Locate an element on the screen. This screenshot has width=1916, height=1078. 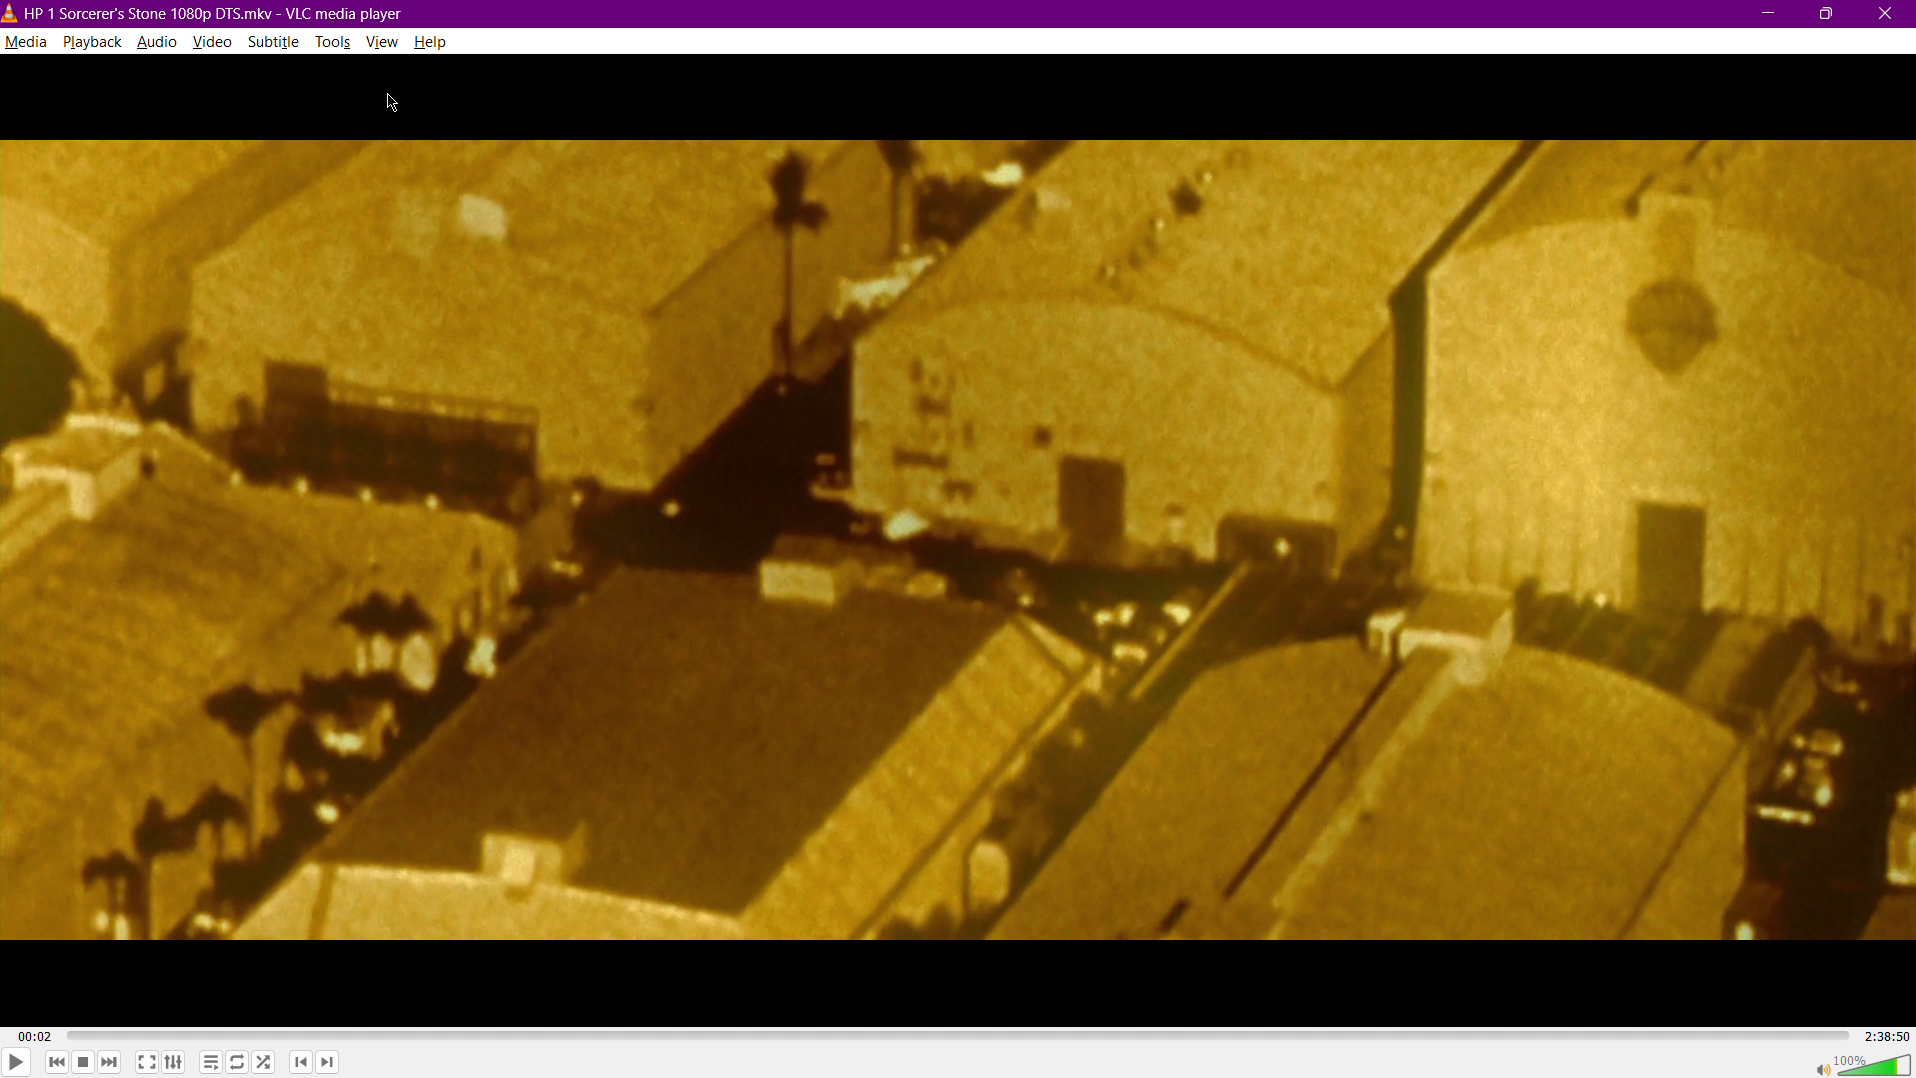
Fullscreen is located at coordinates (147, 1063).